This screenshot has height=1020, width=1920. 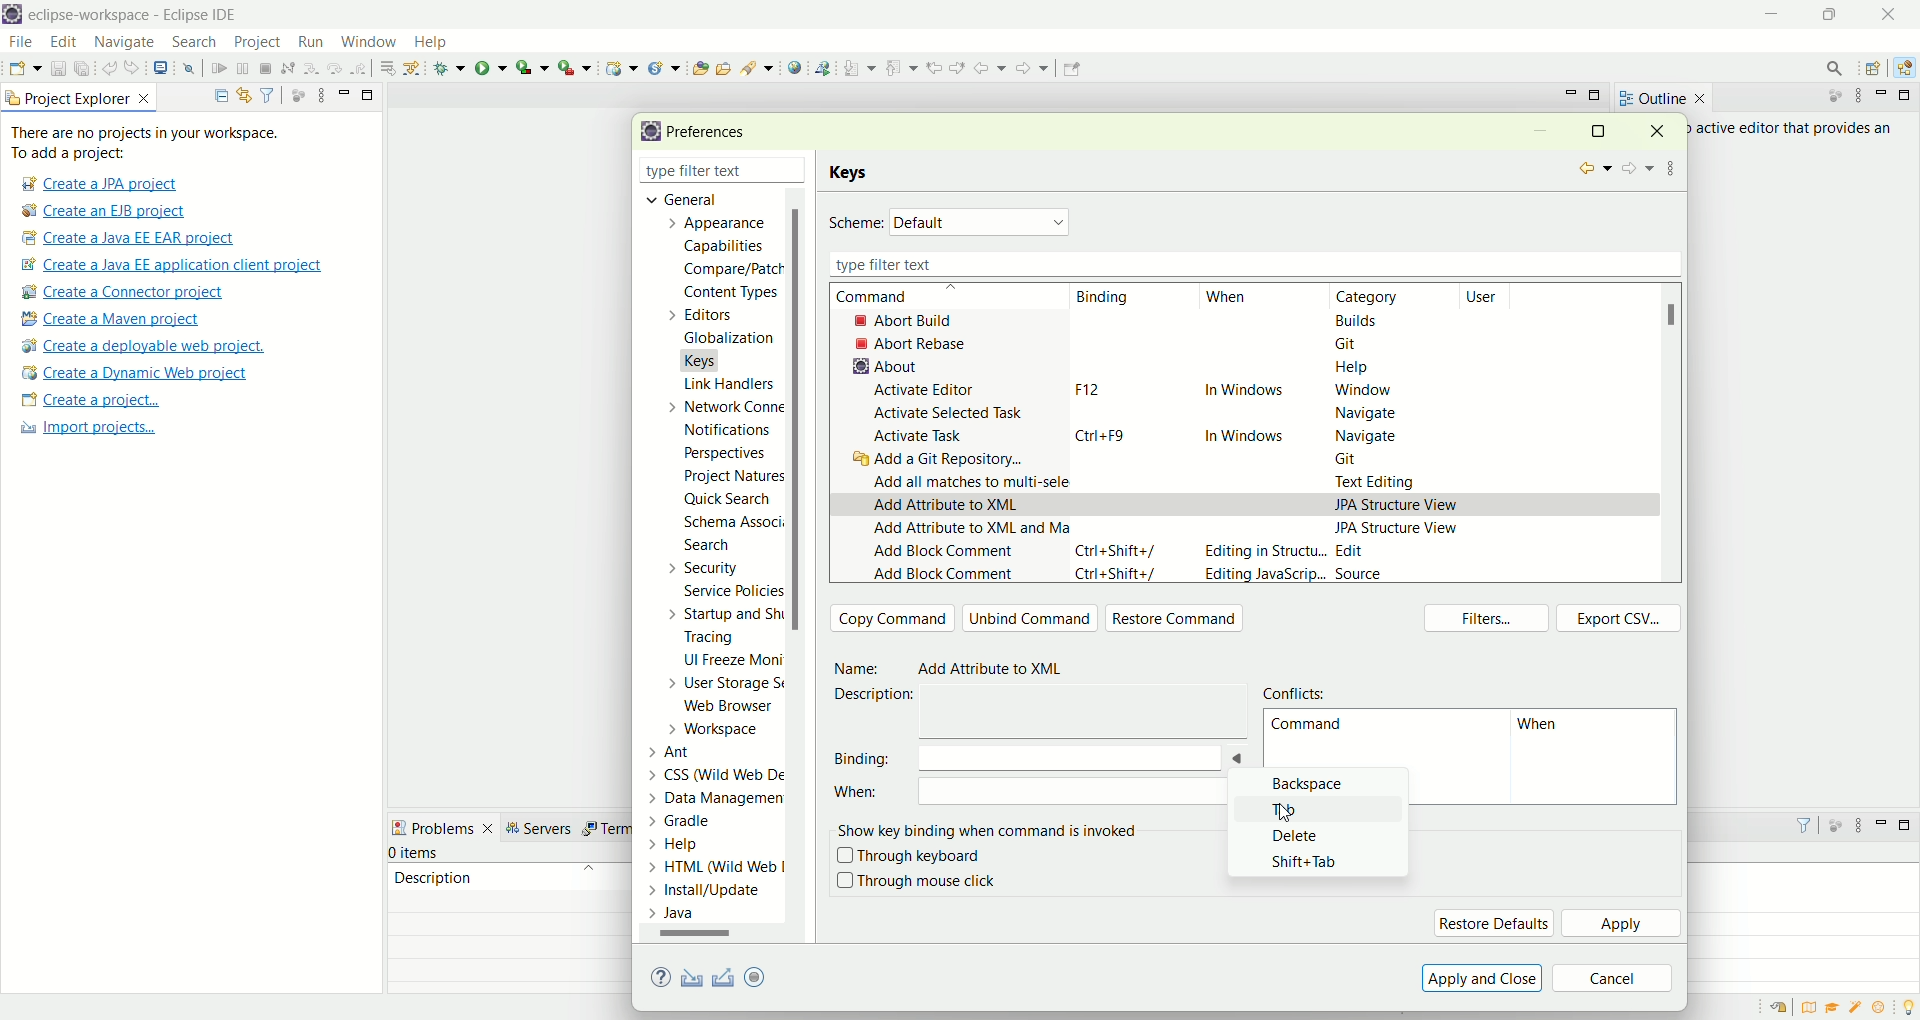 I want to click on scheme, so click(x=856, y=224).